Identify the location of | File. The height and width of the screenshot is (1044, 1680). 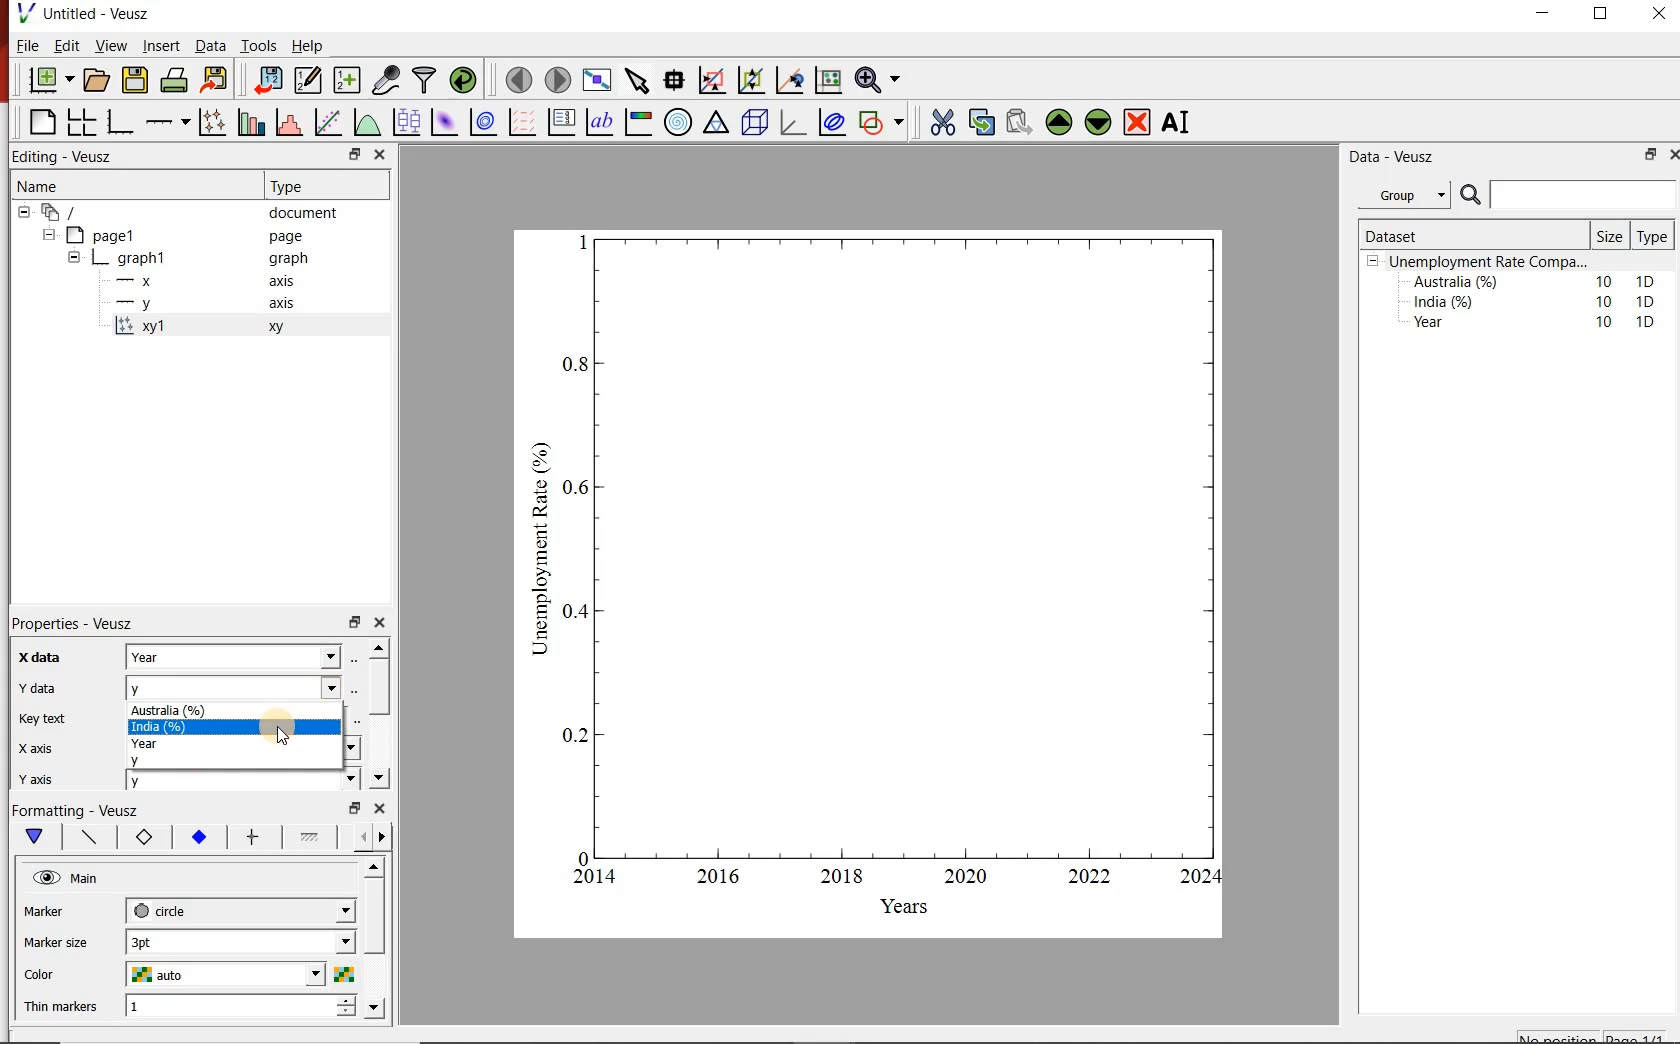
(23, 45).